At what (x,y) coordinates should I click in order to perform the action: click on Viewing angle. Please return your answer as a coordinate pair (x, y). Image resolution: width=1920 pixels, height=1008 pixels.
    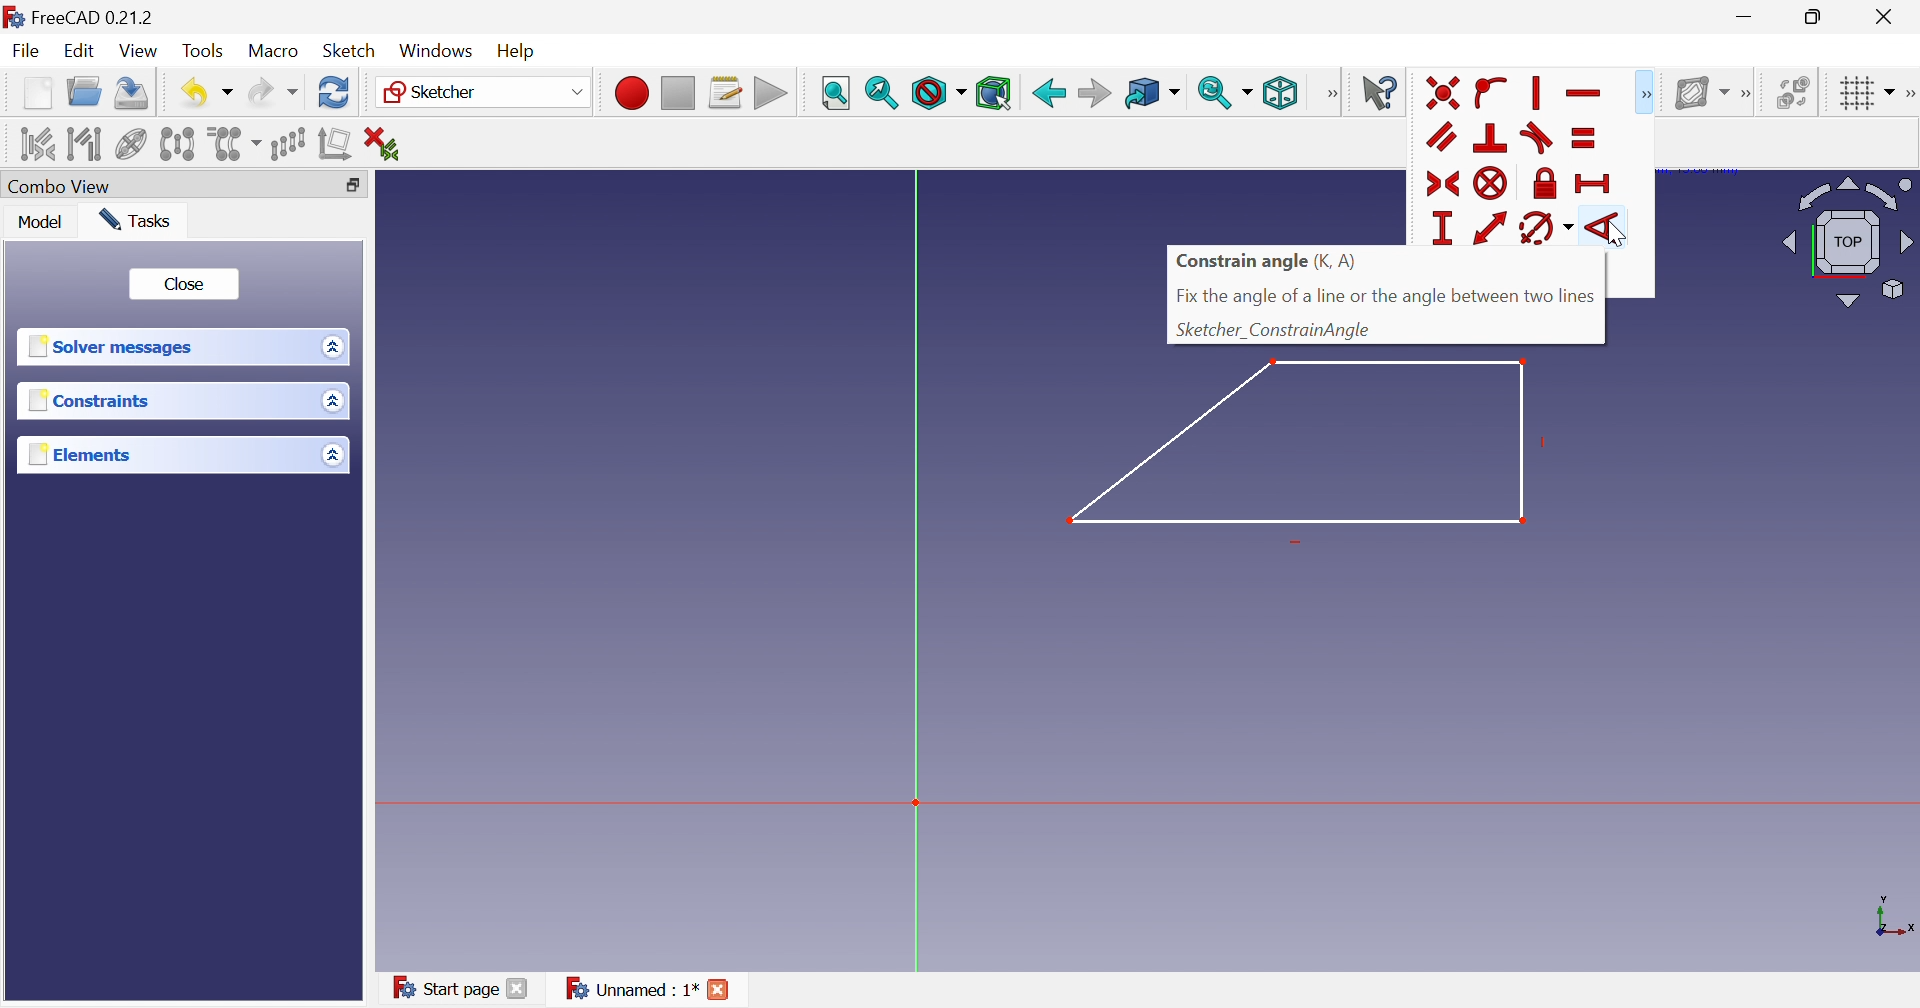
    Looking at the image, I should click on (1848, 240).